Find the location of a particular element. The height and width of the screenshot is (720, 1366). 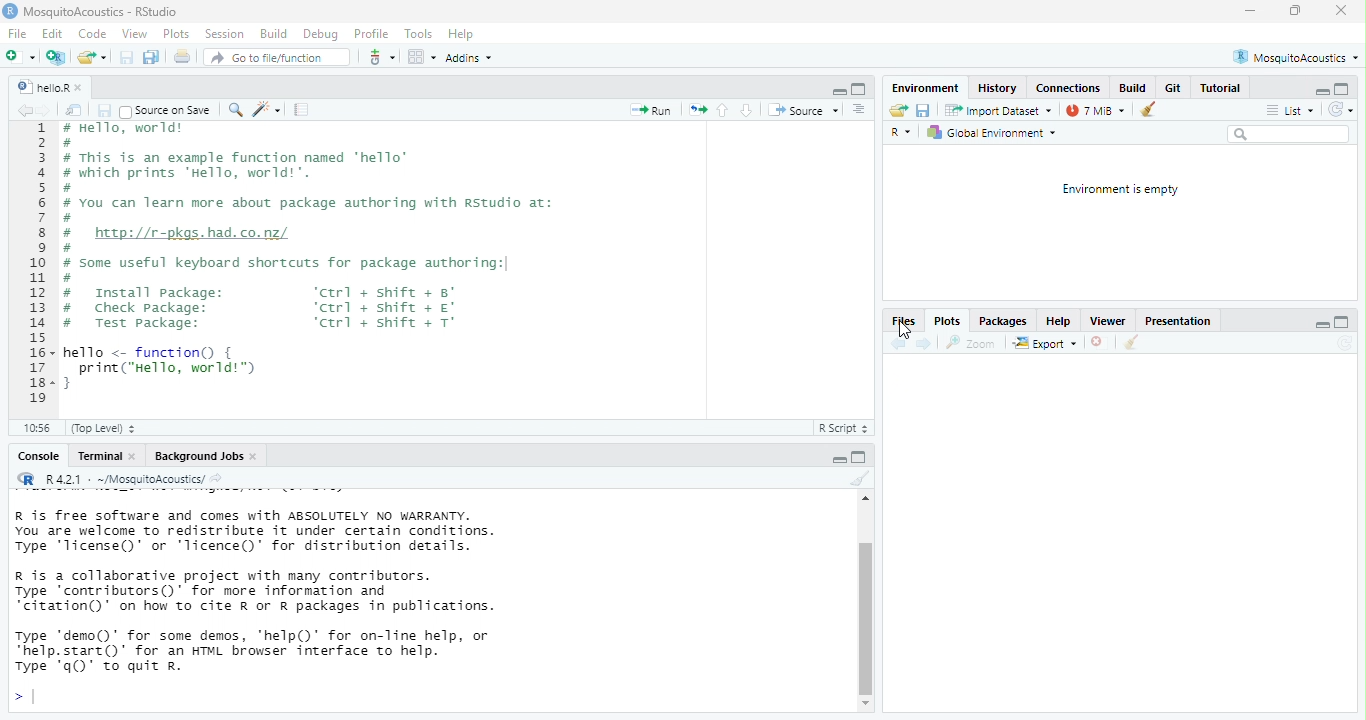

hide r script is located at coordinates (1322, 90).